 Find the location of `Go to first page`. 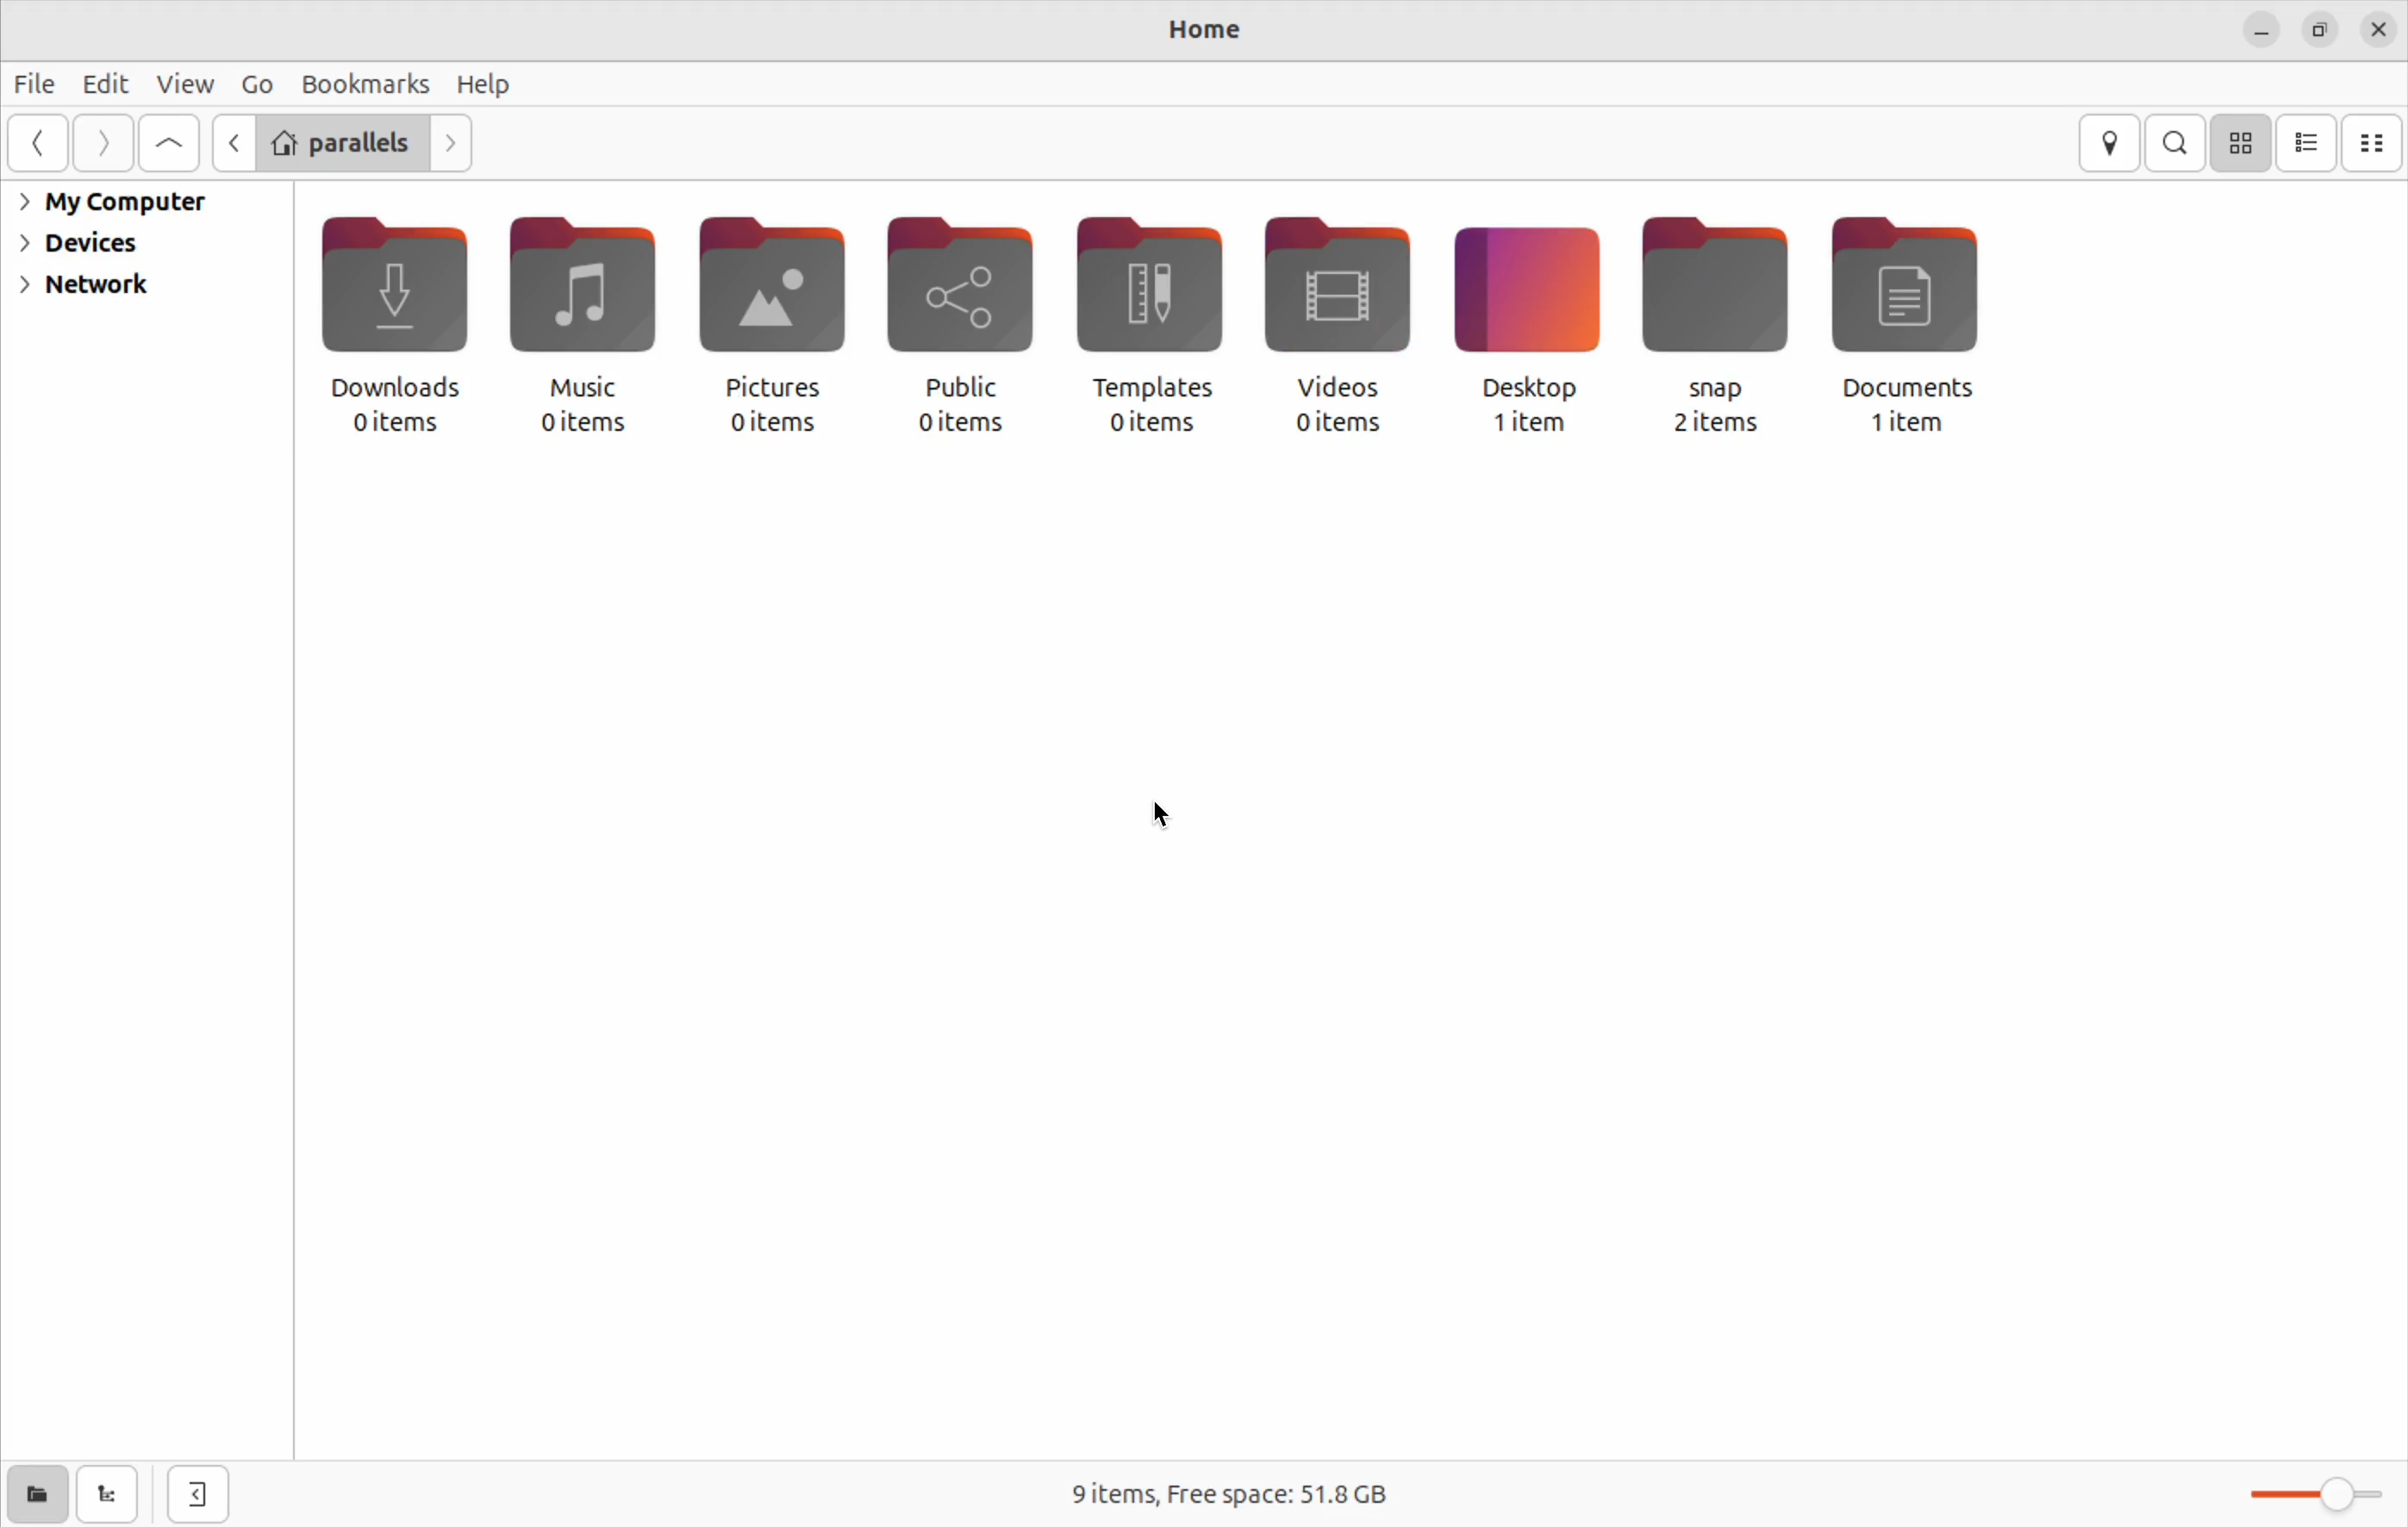

Go to first page is located at coordinates (169, 146).